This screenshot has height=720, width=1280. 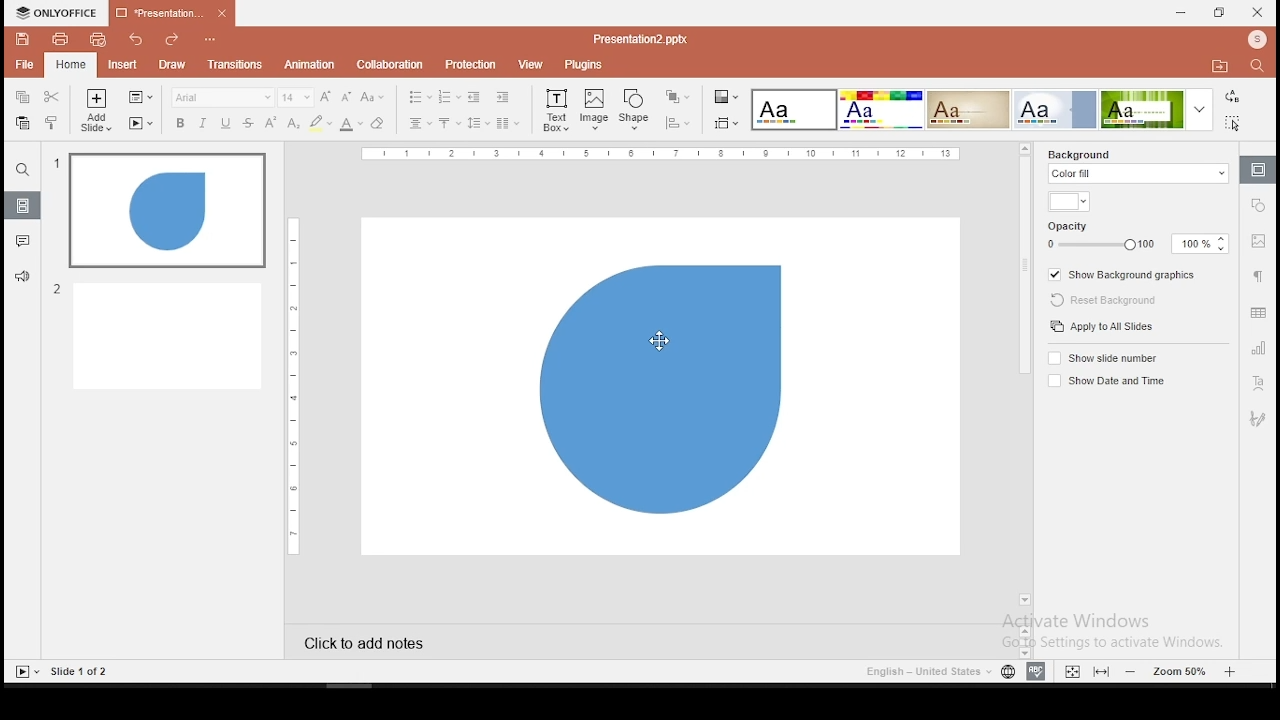 What do you see at coordinates (22, 276) in the screenshot?
I see `support and feedback` at bounding box center [22, 276].